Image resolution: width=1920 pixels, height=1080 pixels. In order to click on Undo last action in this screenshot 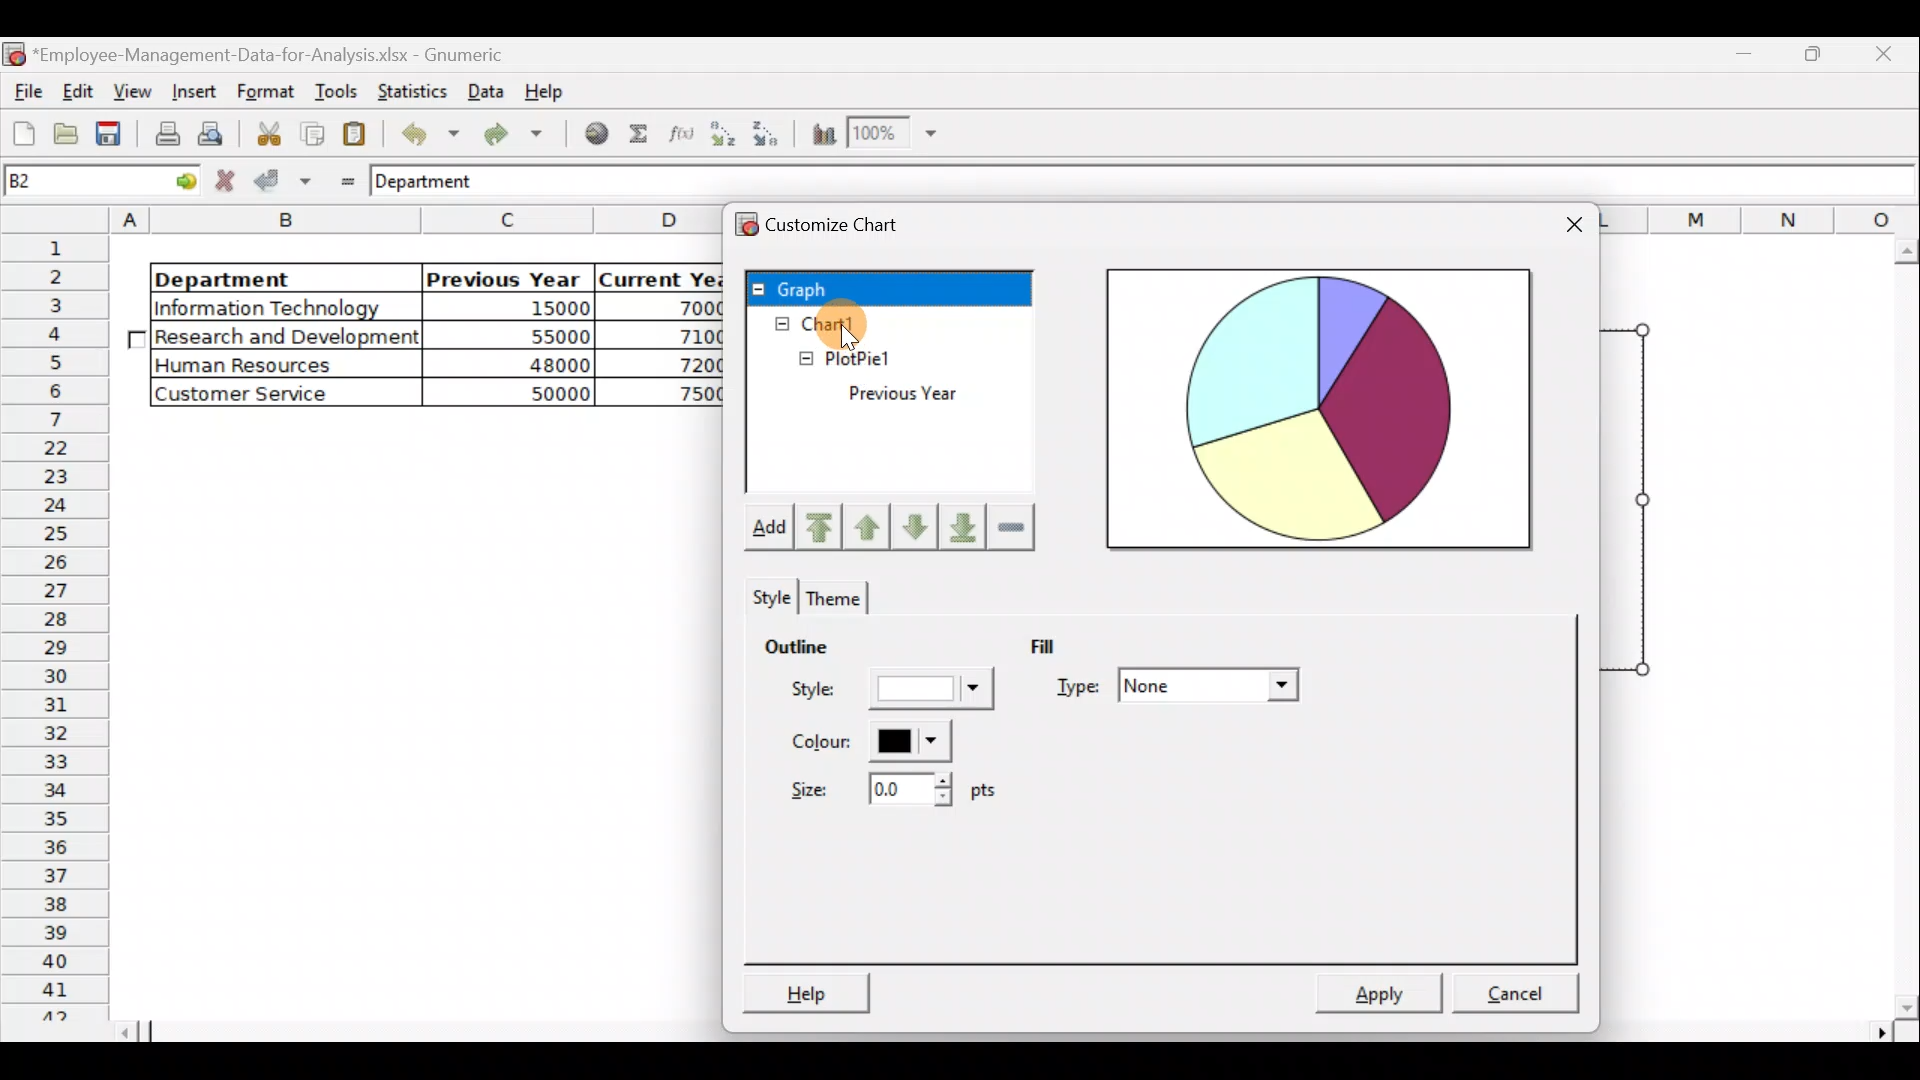, I will do `click(427, 133)`.